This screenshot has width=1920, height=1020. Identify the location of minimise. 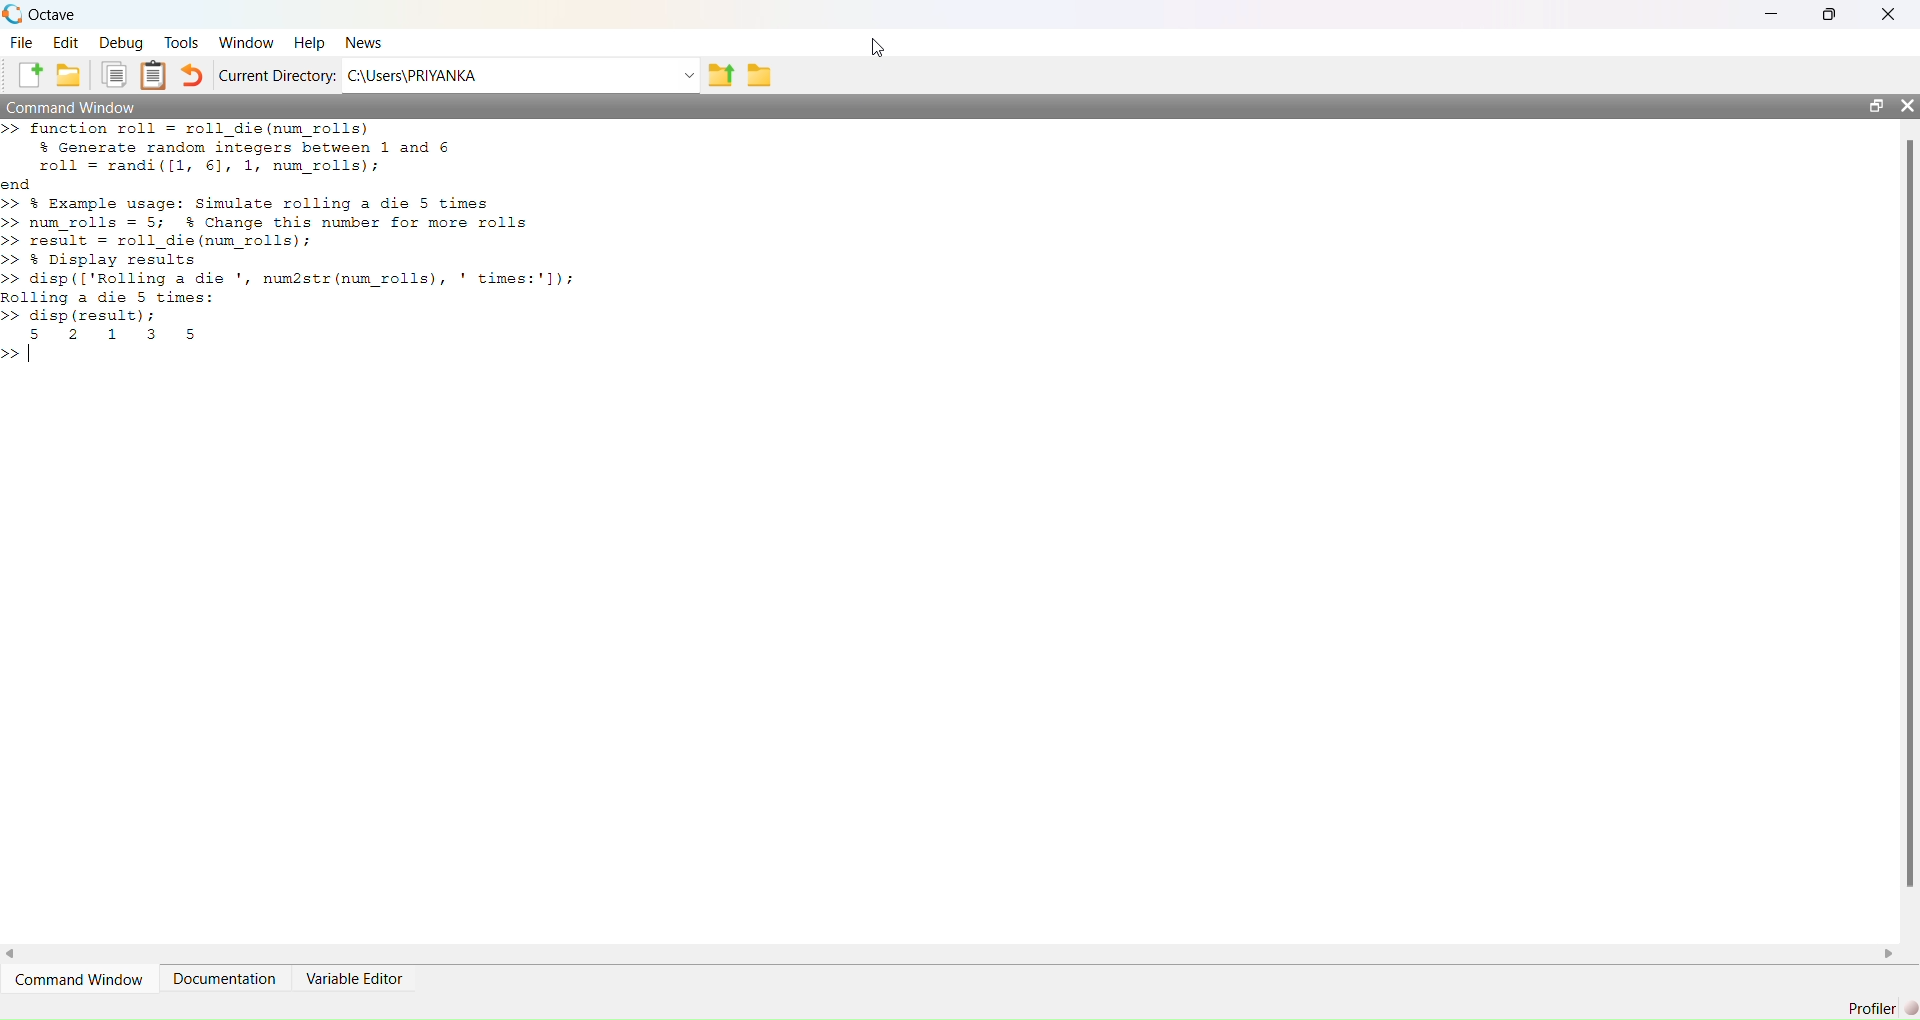
(1773, 14).